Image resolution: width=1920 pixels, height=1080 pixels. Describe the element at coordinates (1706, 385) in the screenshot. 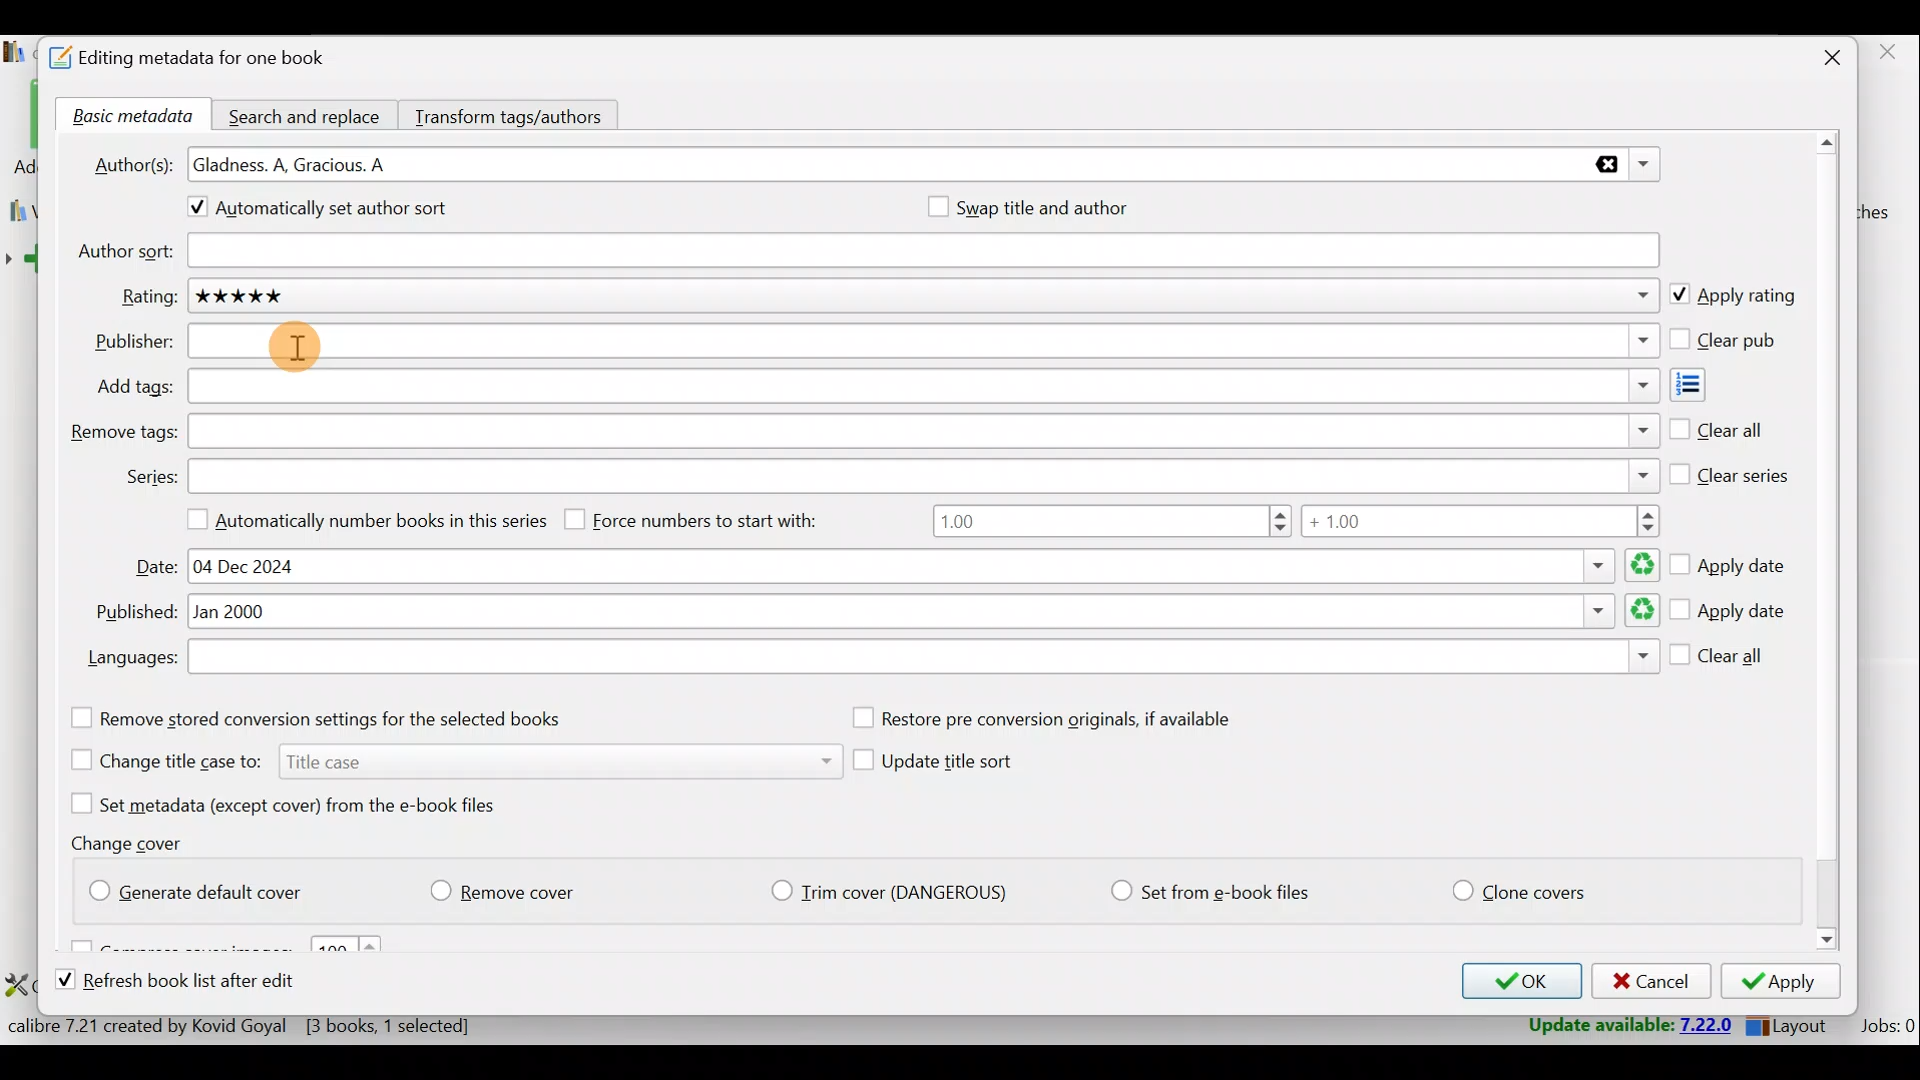

I see `Add tags` at that location.